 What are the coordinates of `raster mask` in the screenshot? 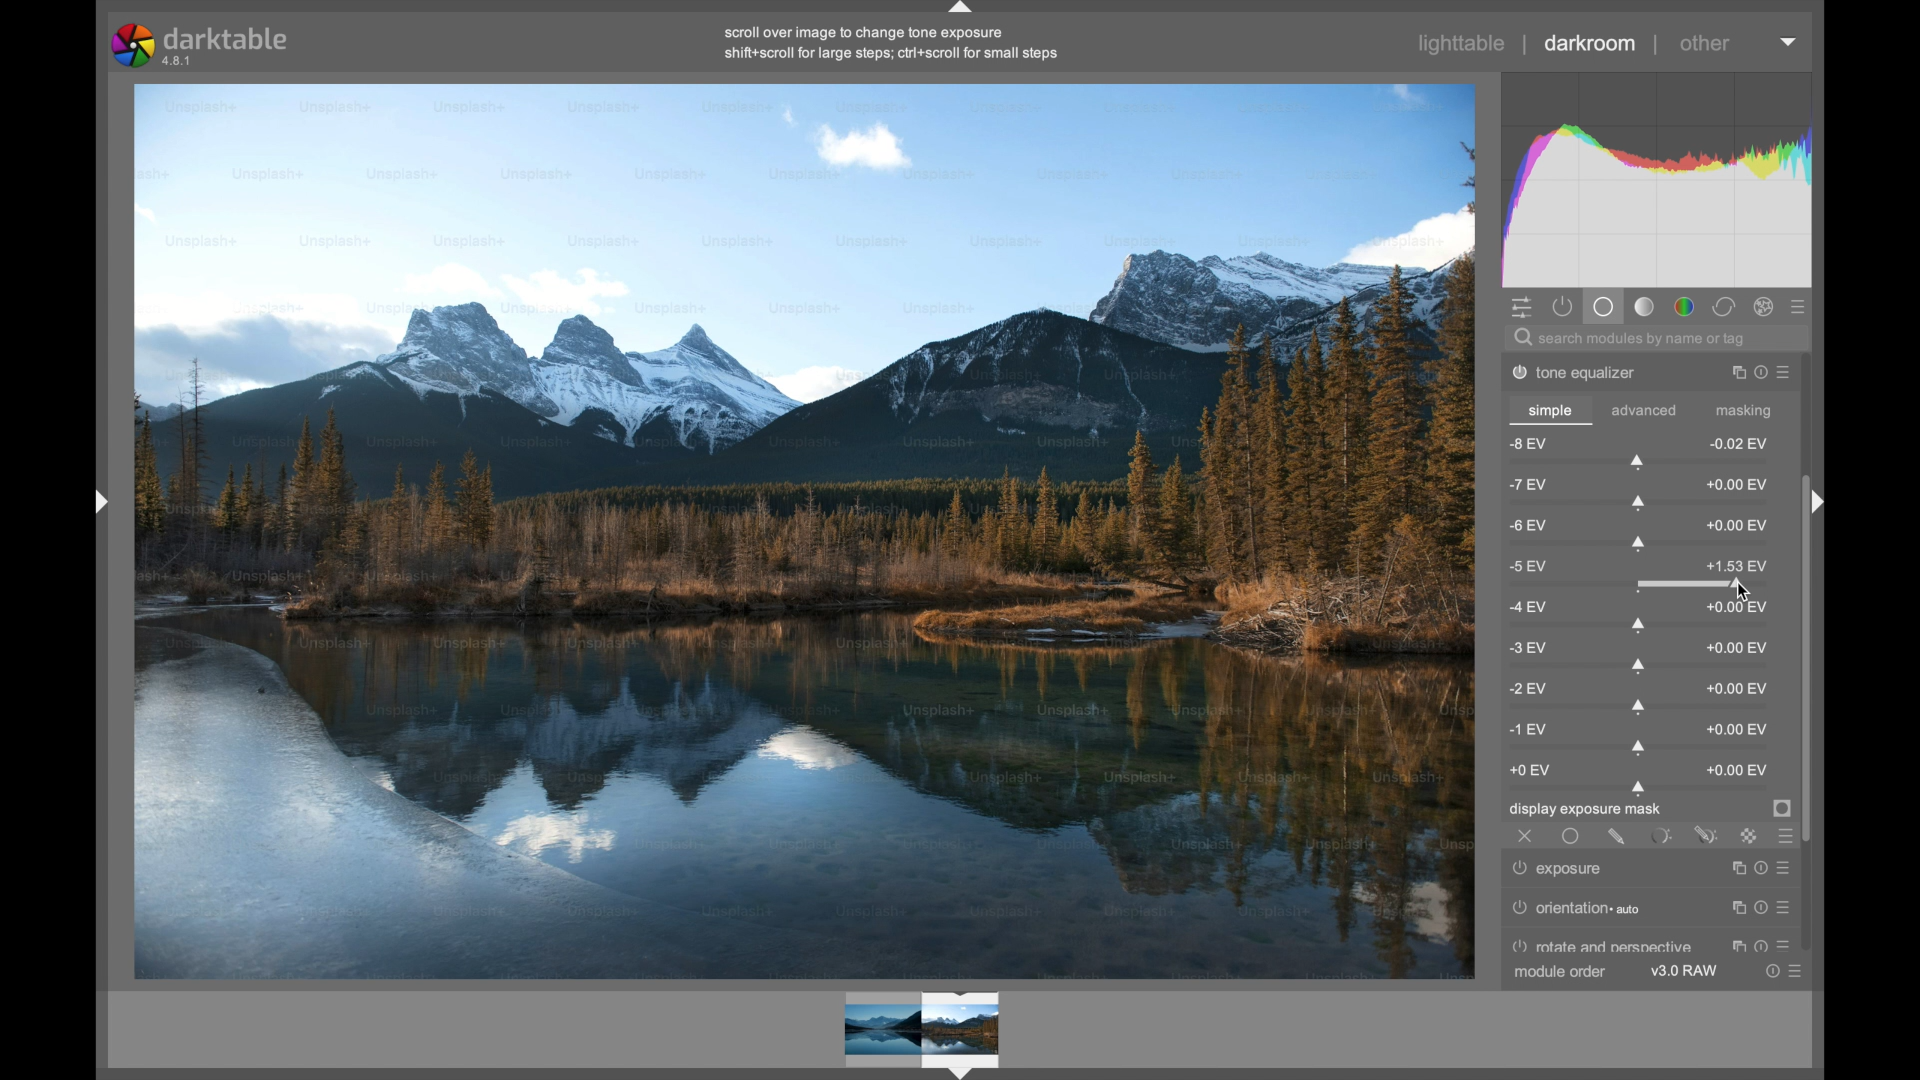 It's located at (1749, 838).